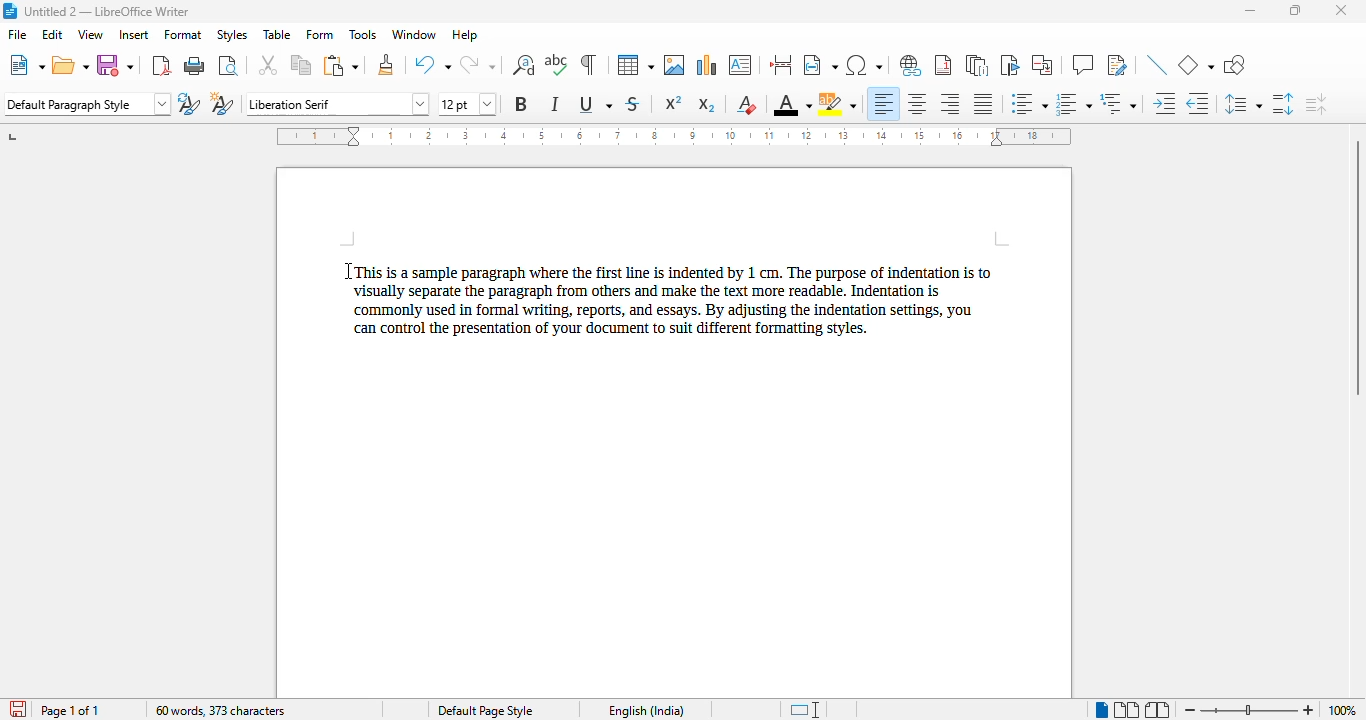  Describe the element at coordinates (978, 65) in the screenshot. I see `insert endnote` at that location.